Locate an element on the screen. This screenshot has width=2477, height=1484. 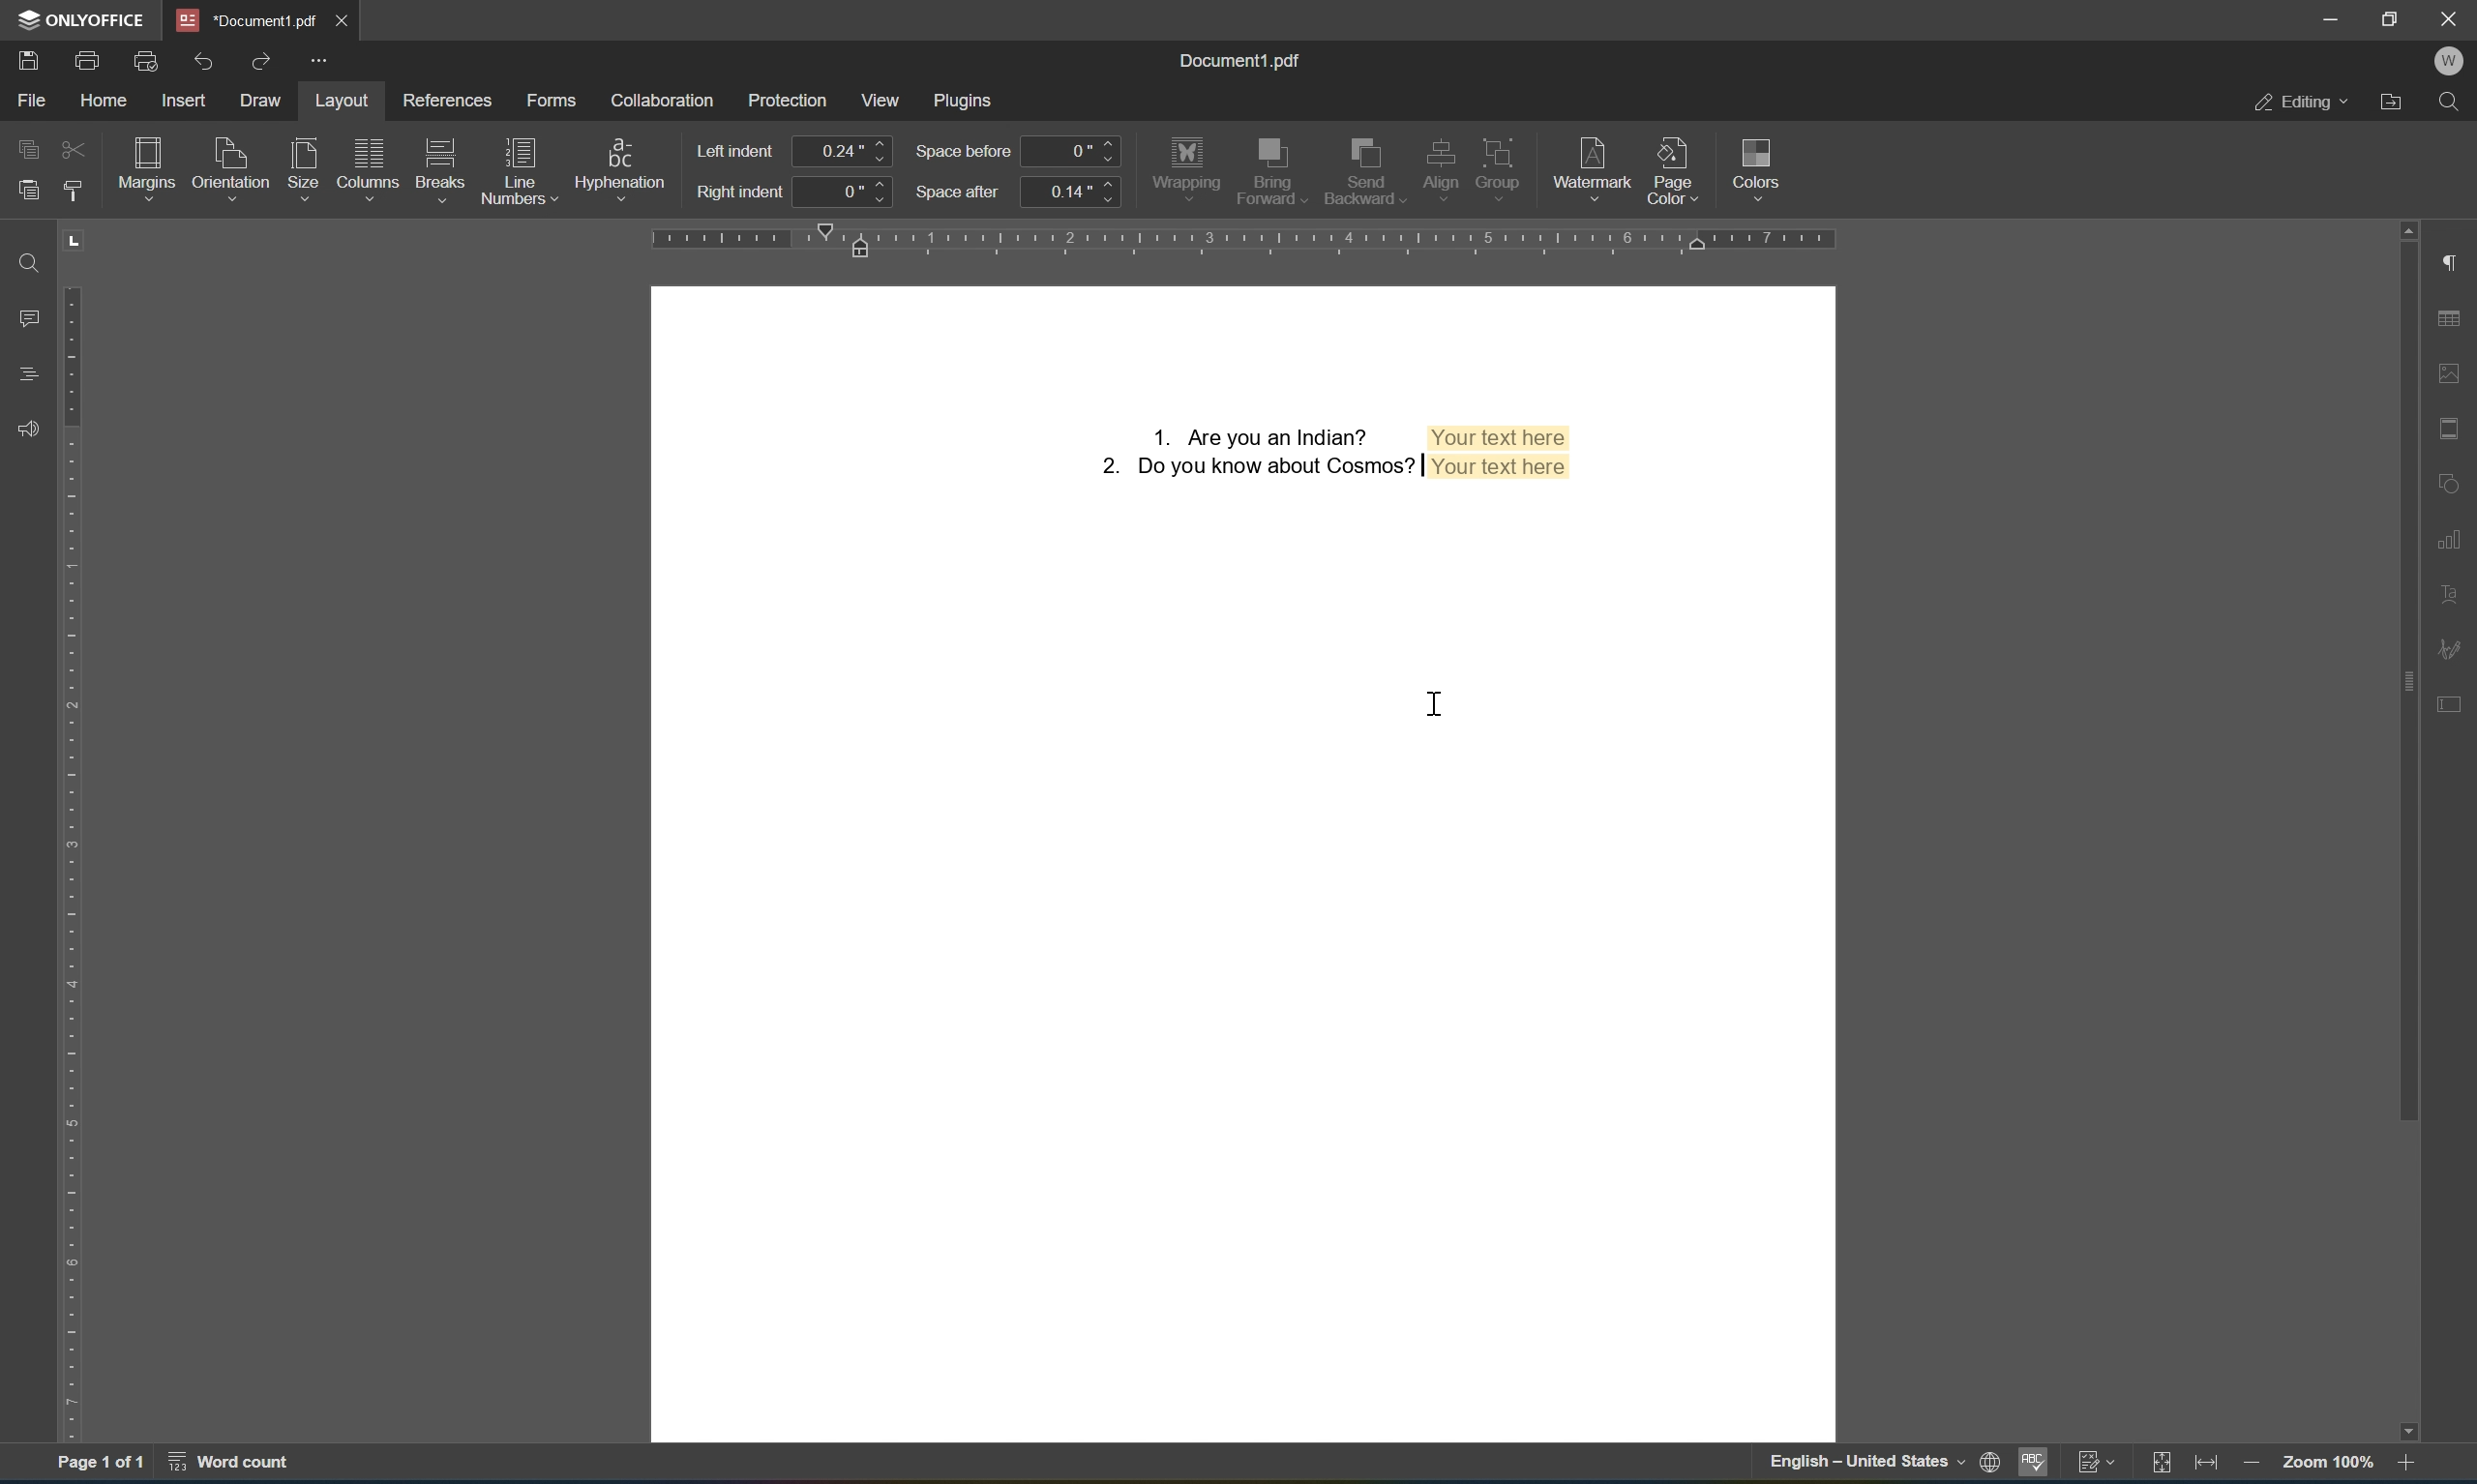
English- United States is located at coordinates (1880, 1464).